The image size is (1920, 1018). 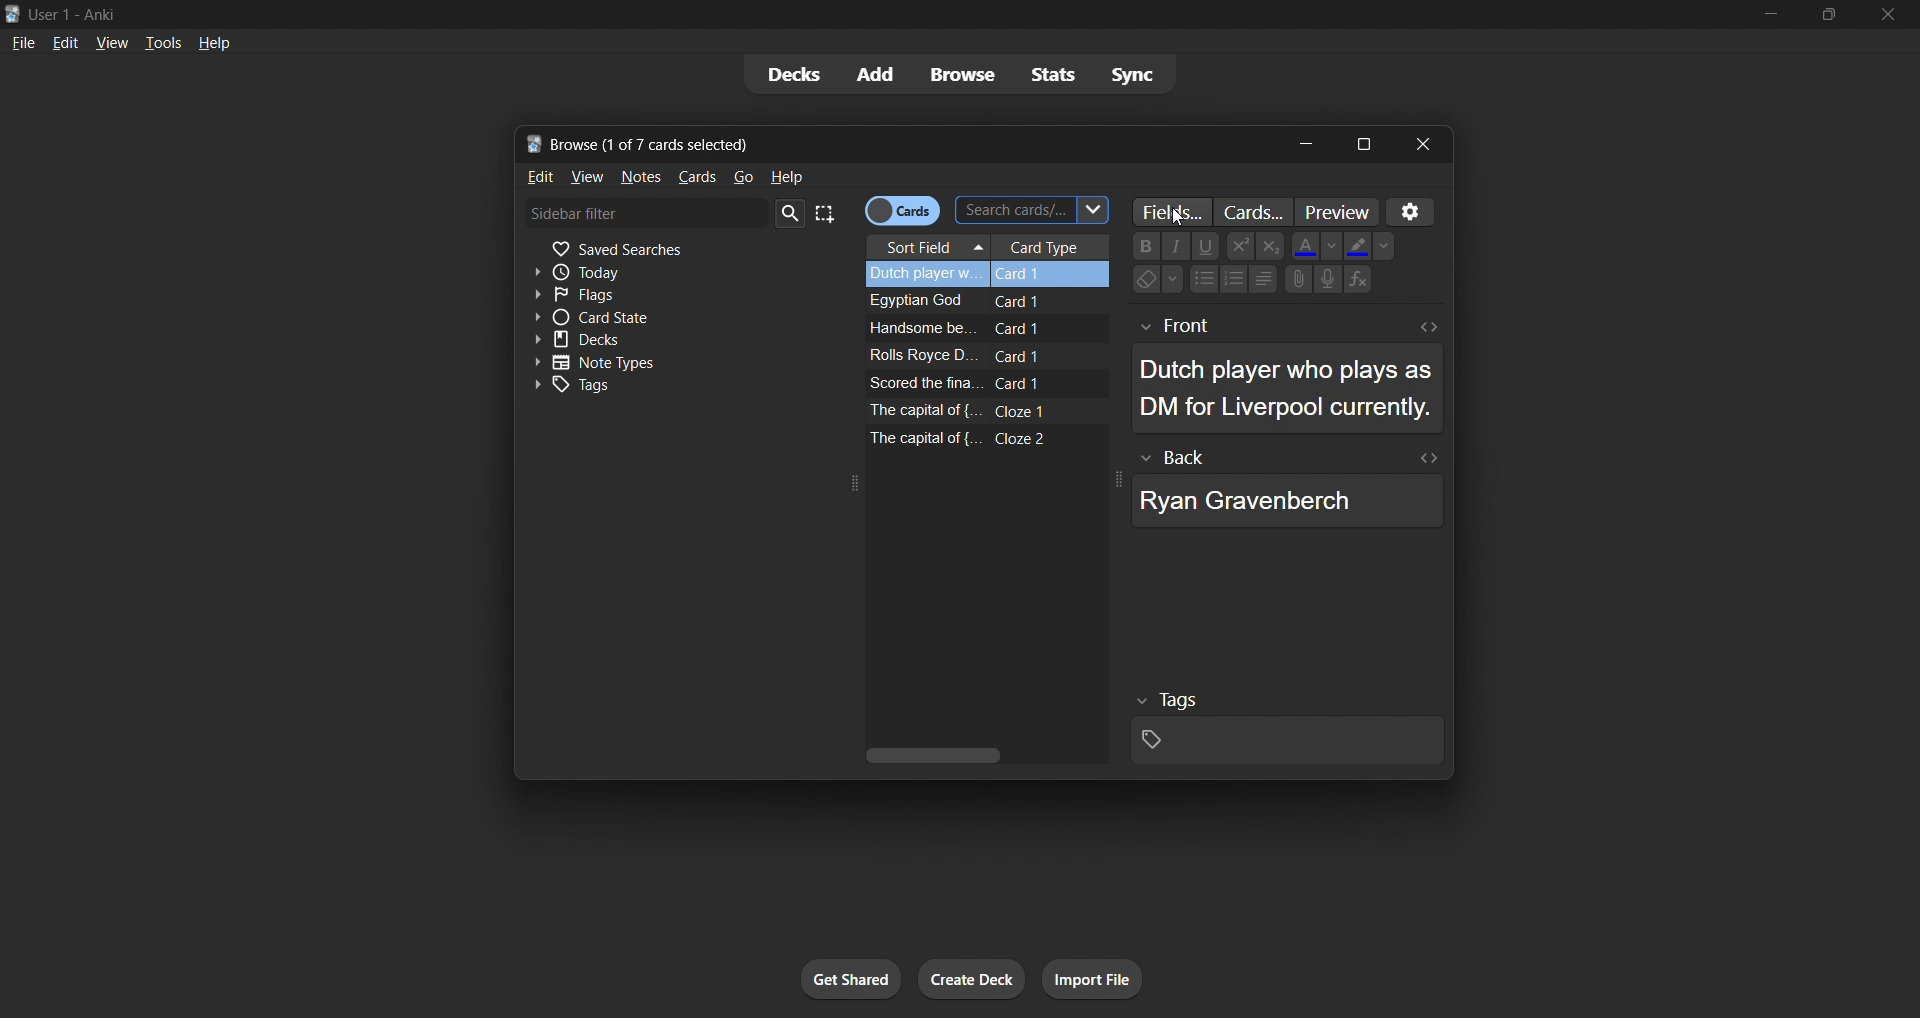 What do you see at coordinates (1335, 212) in the screenshot?
I see `preview cards` at bounding box center [1335, 212].